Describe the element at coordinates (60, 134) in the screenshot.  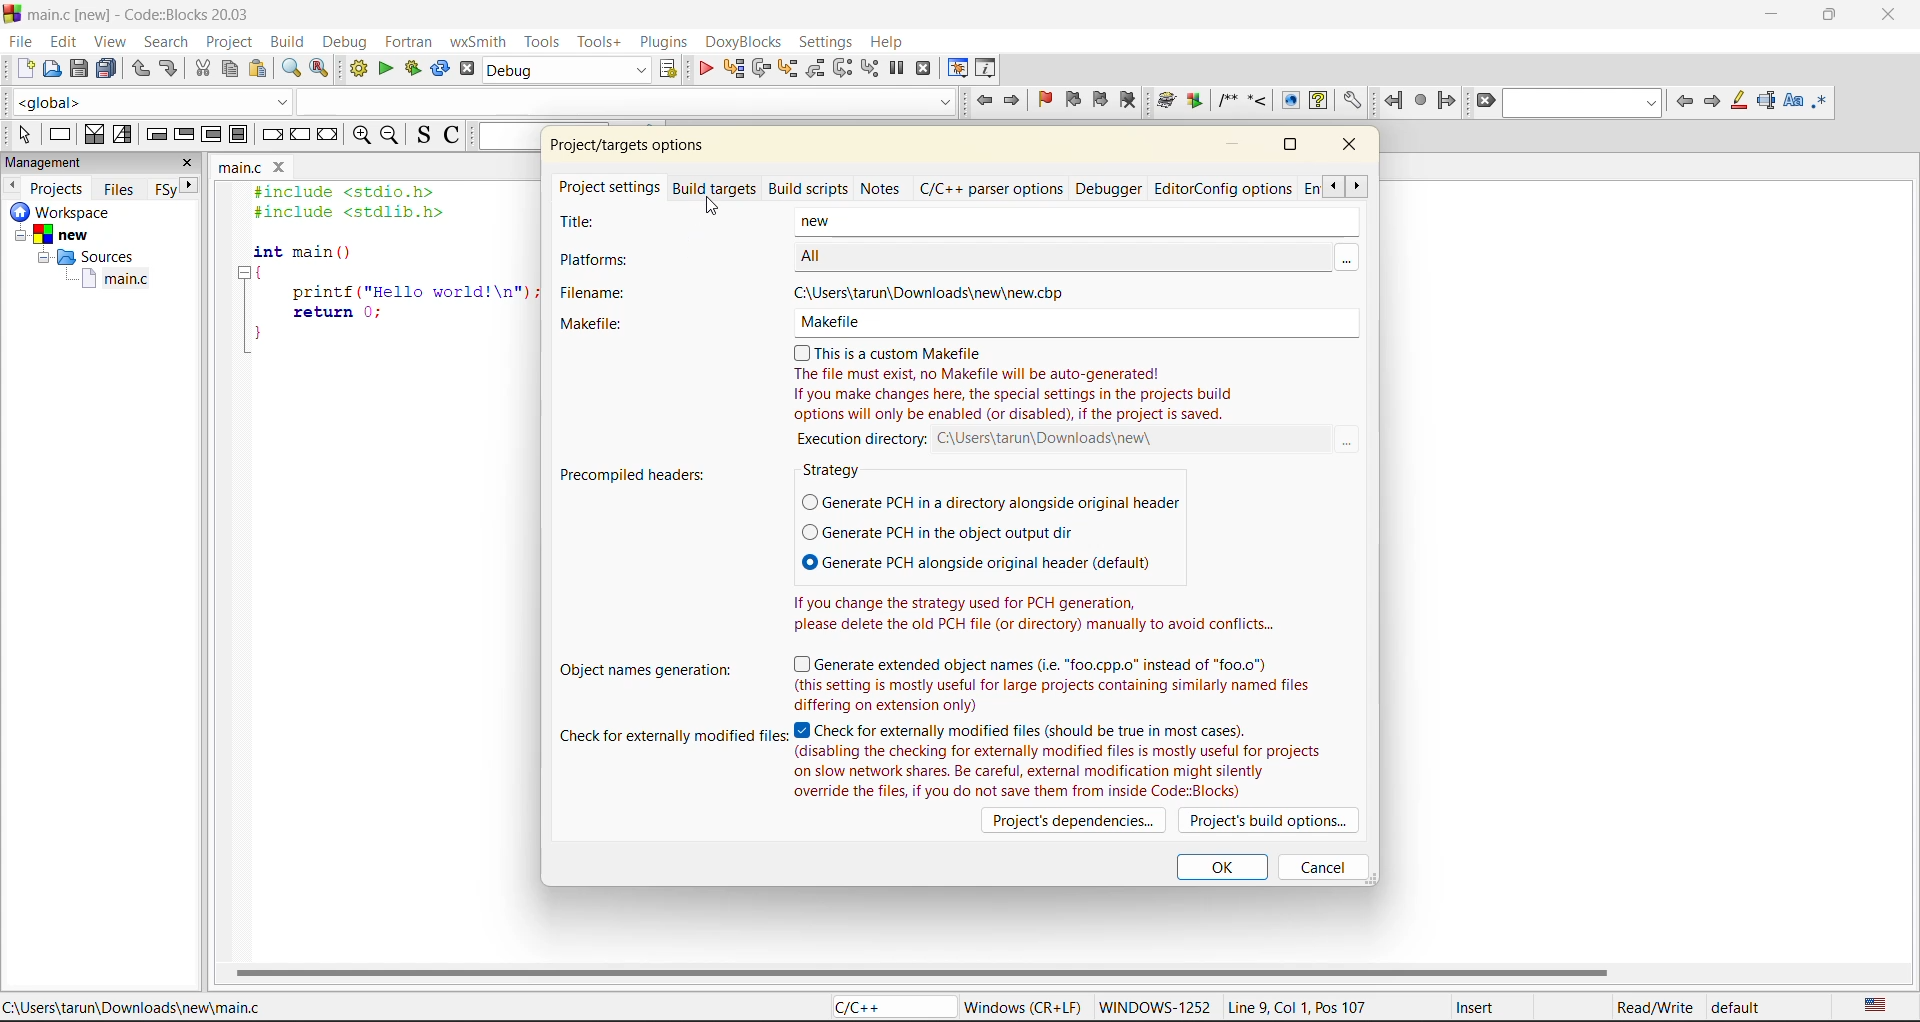
I see `instruction` at that location.